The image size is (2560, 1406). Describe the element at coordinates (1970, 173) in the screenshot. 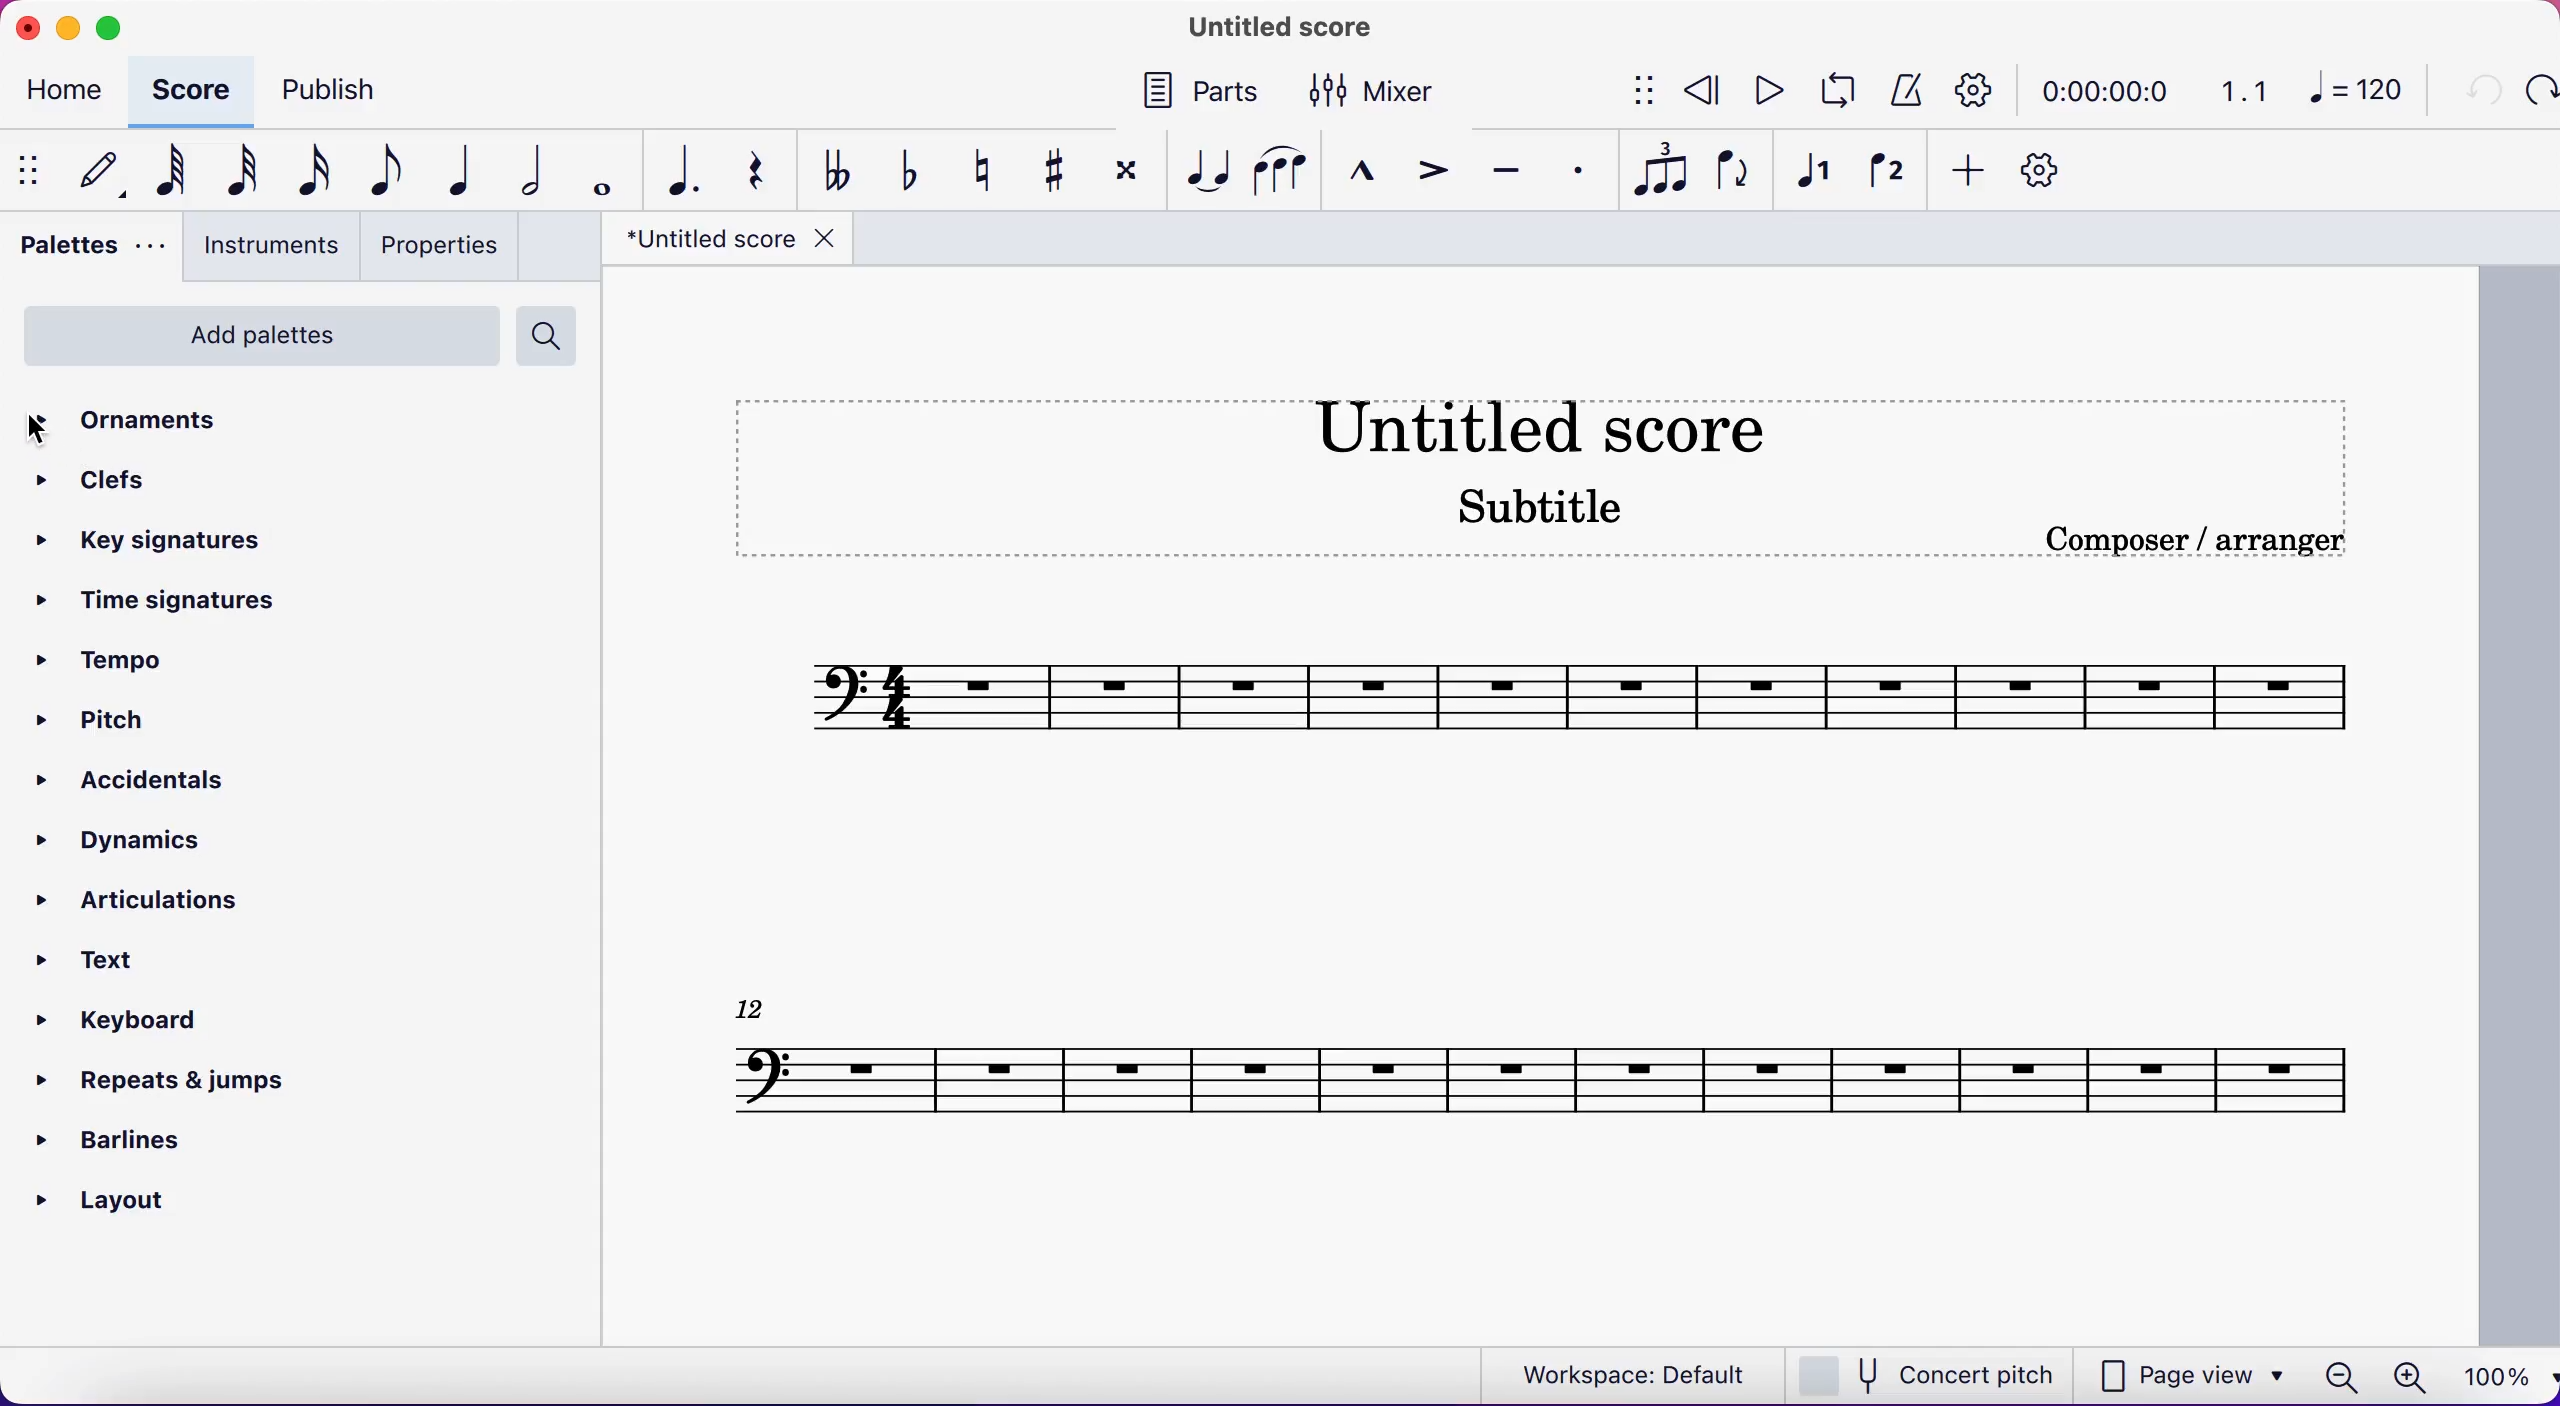

I see `add` at that location.